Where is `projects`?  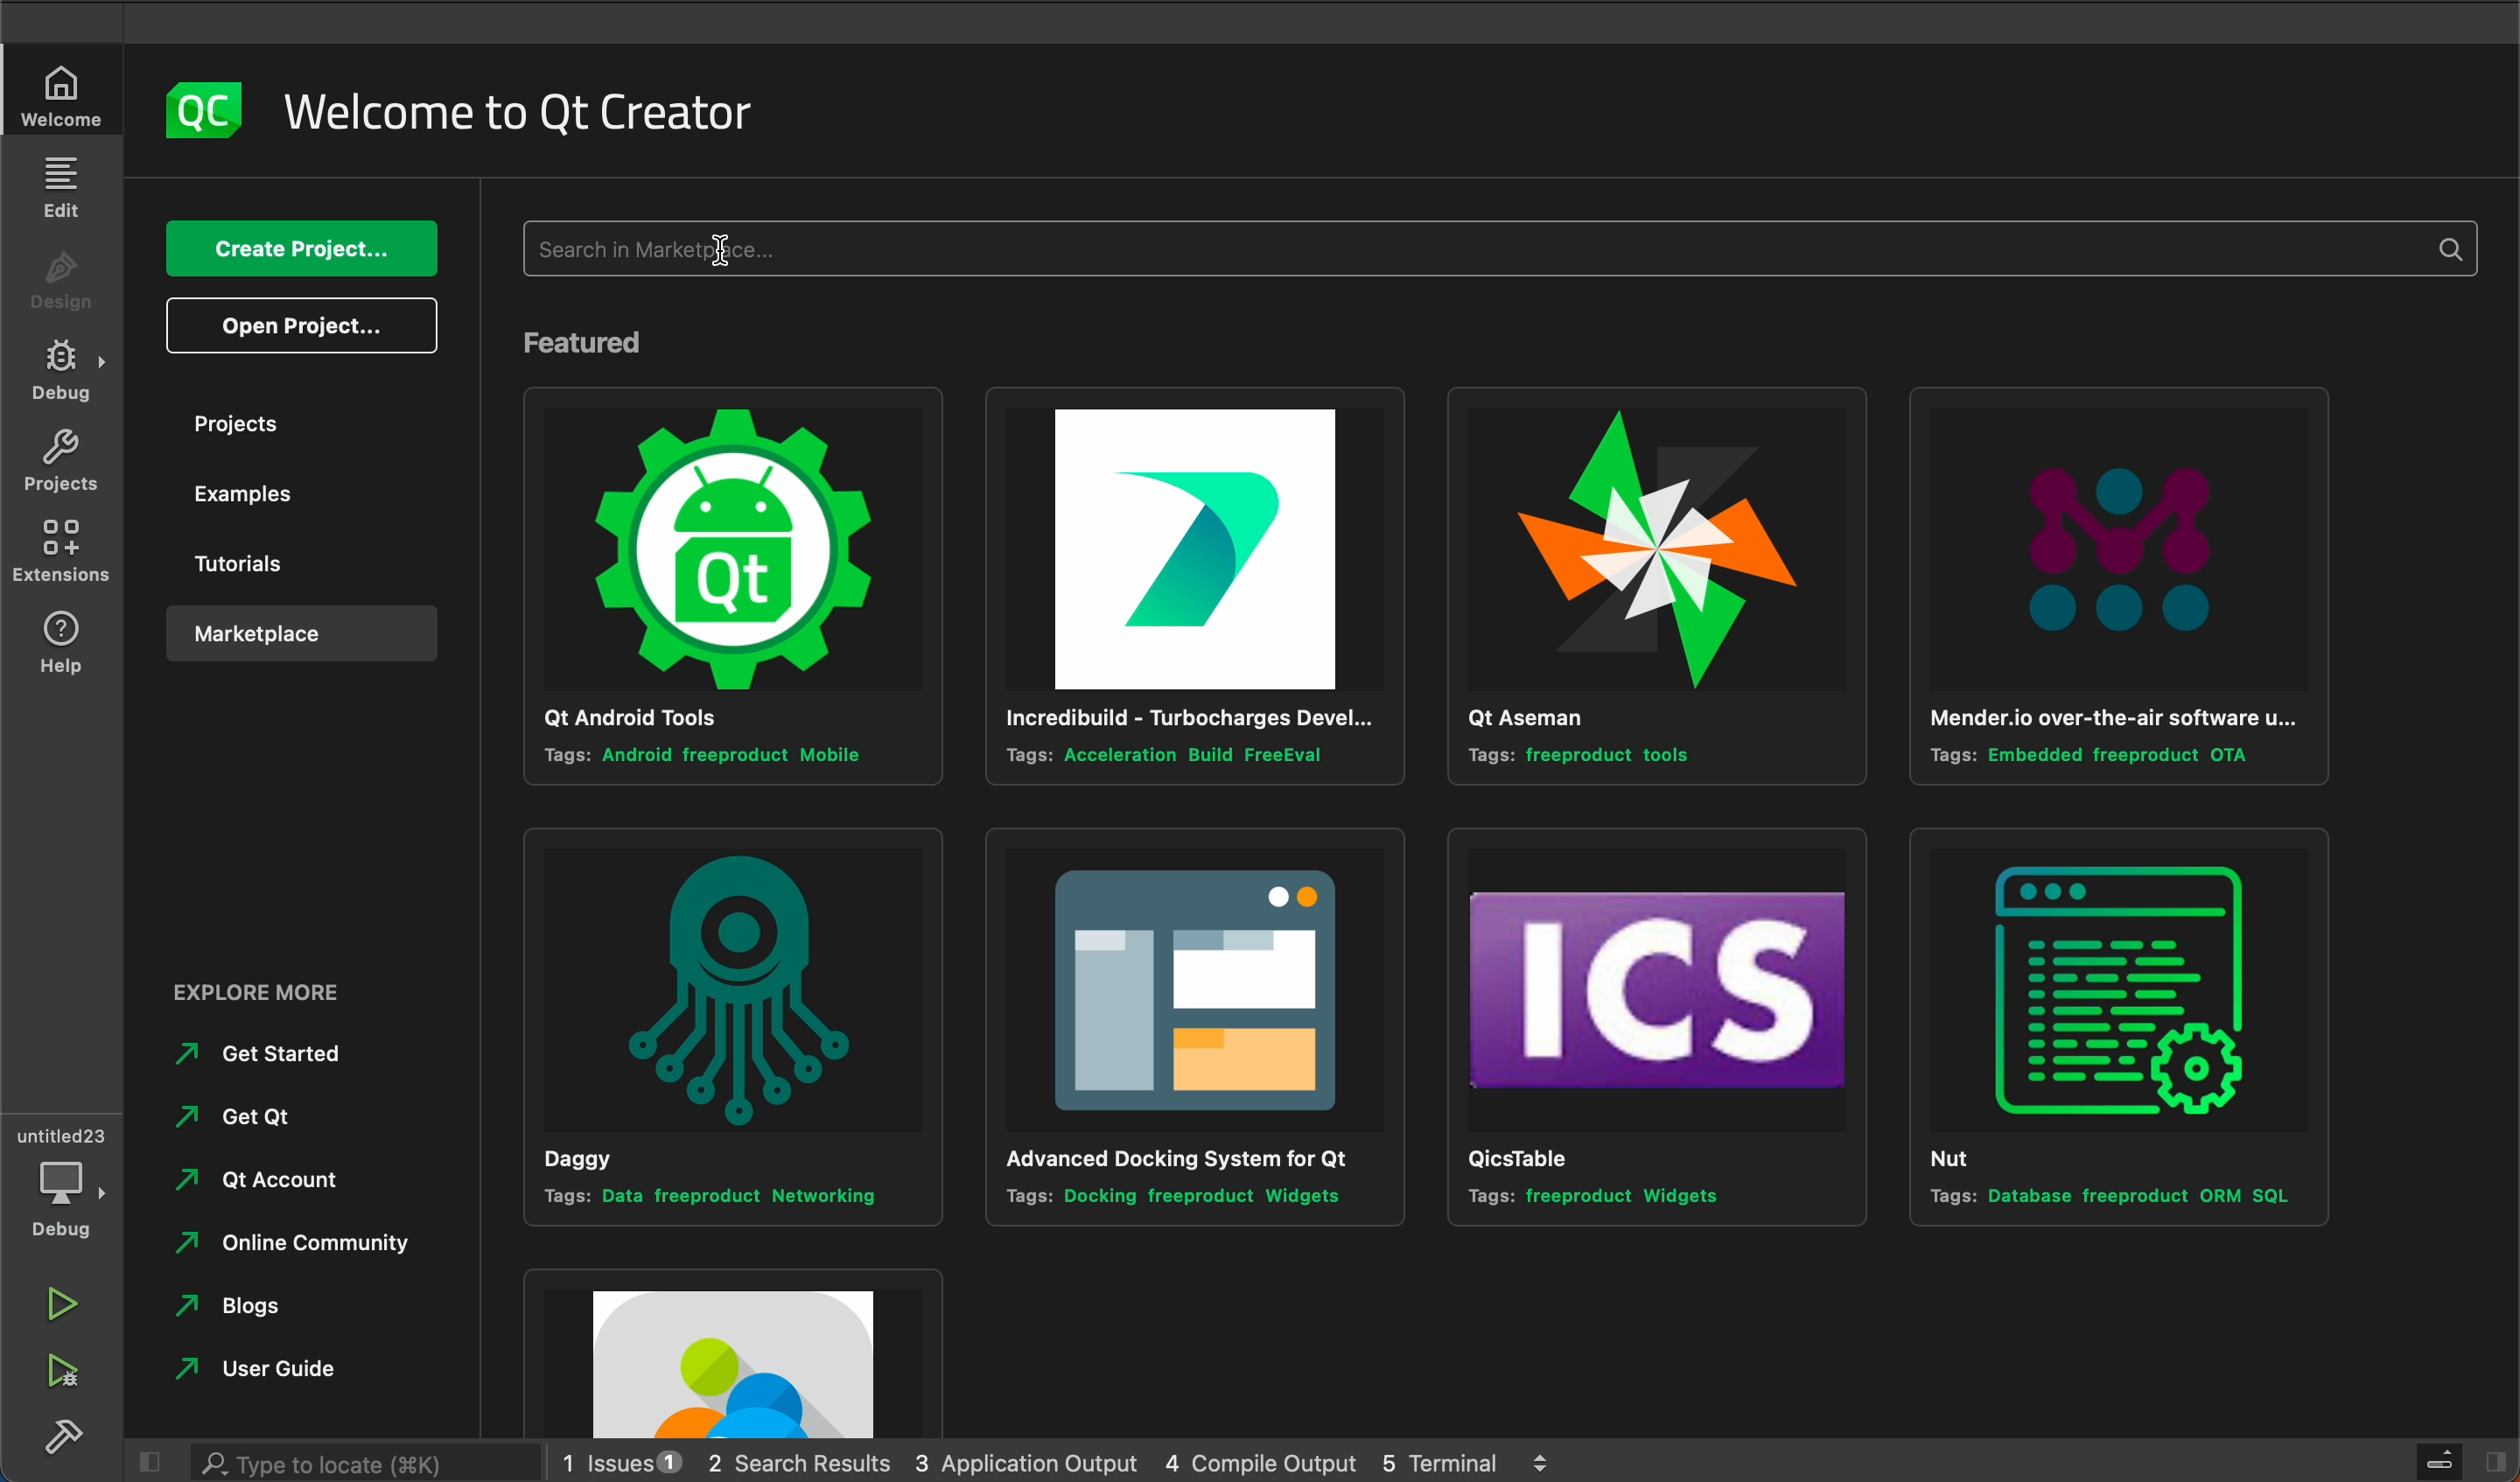 projects is located at coordinates (59, 465).